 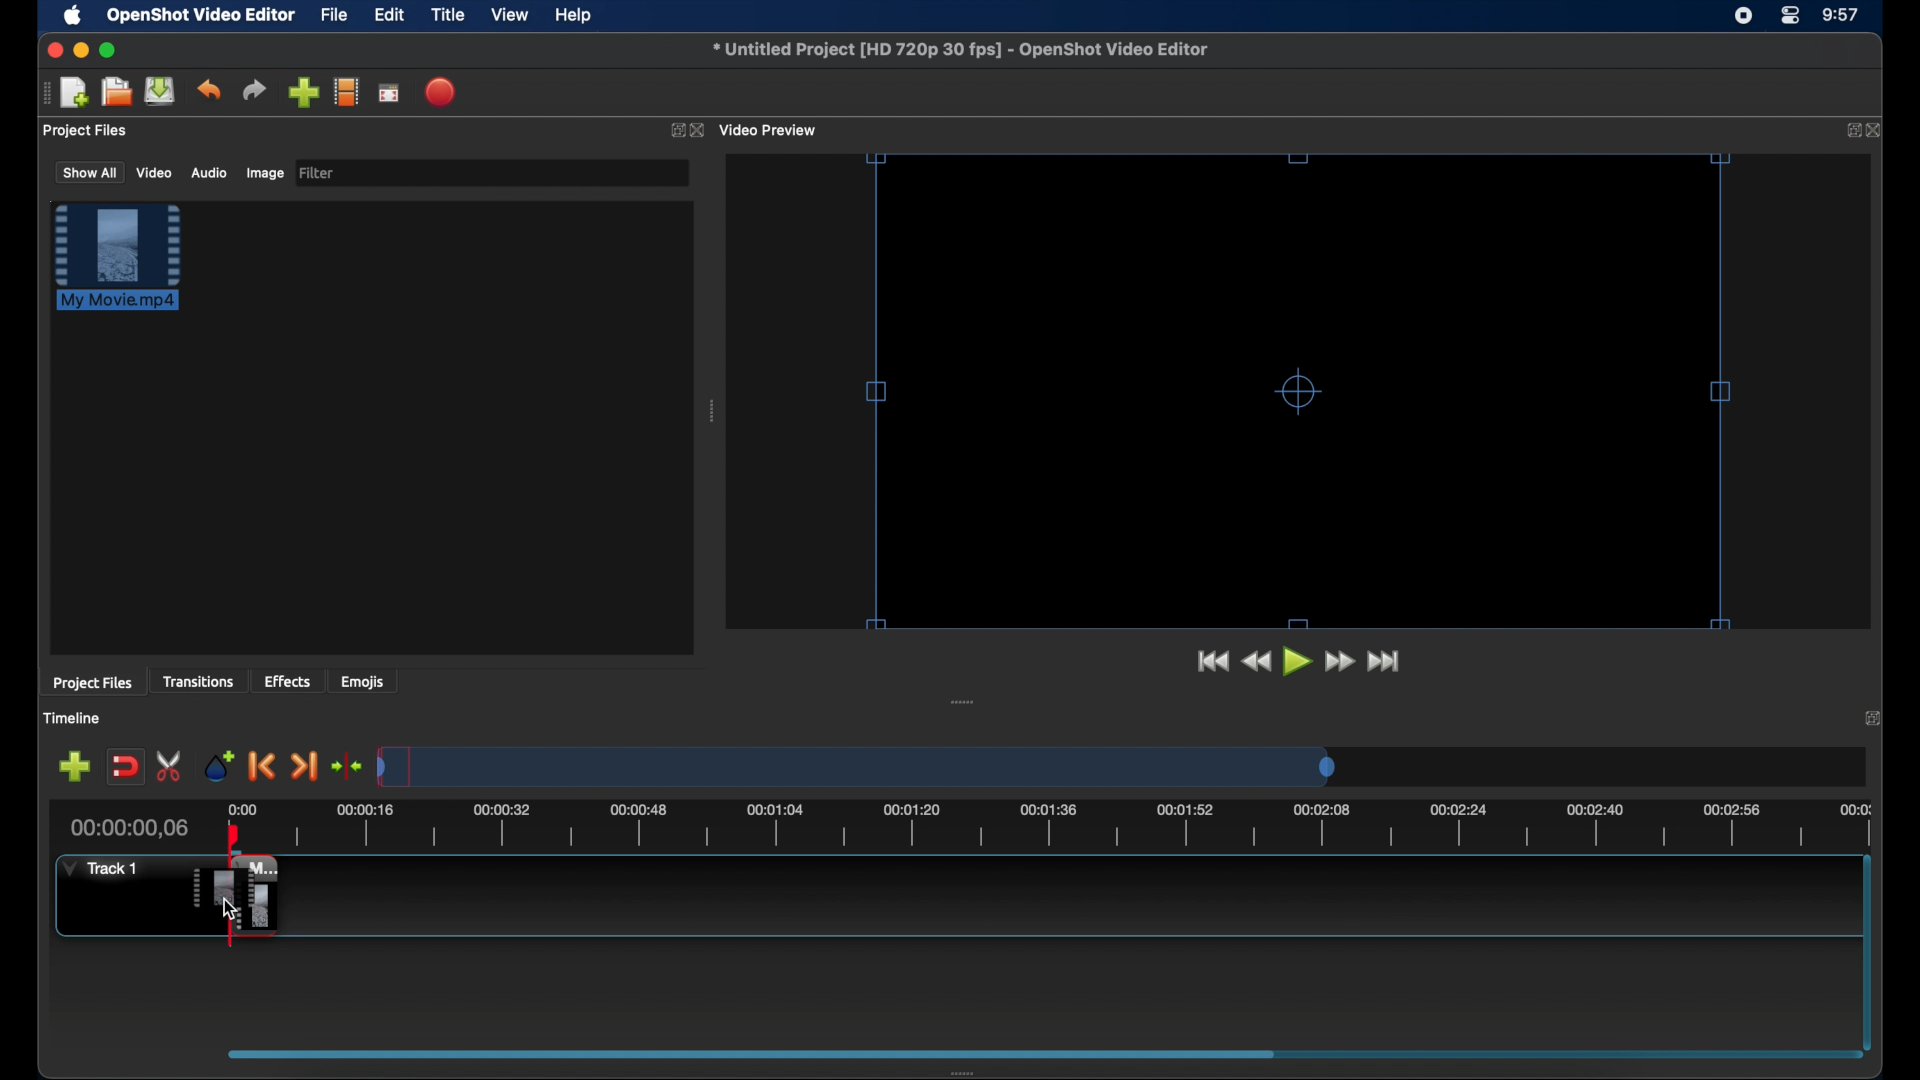 What do you see at coordinates (390, 92) in the screenshot?
I see `full screen` at bounding box center [390, 92].